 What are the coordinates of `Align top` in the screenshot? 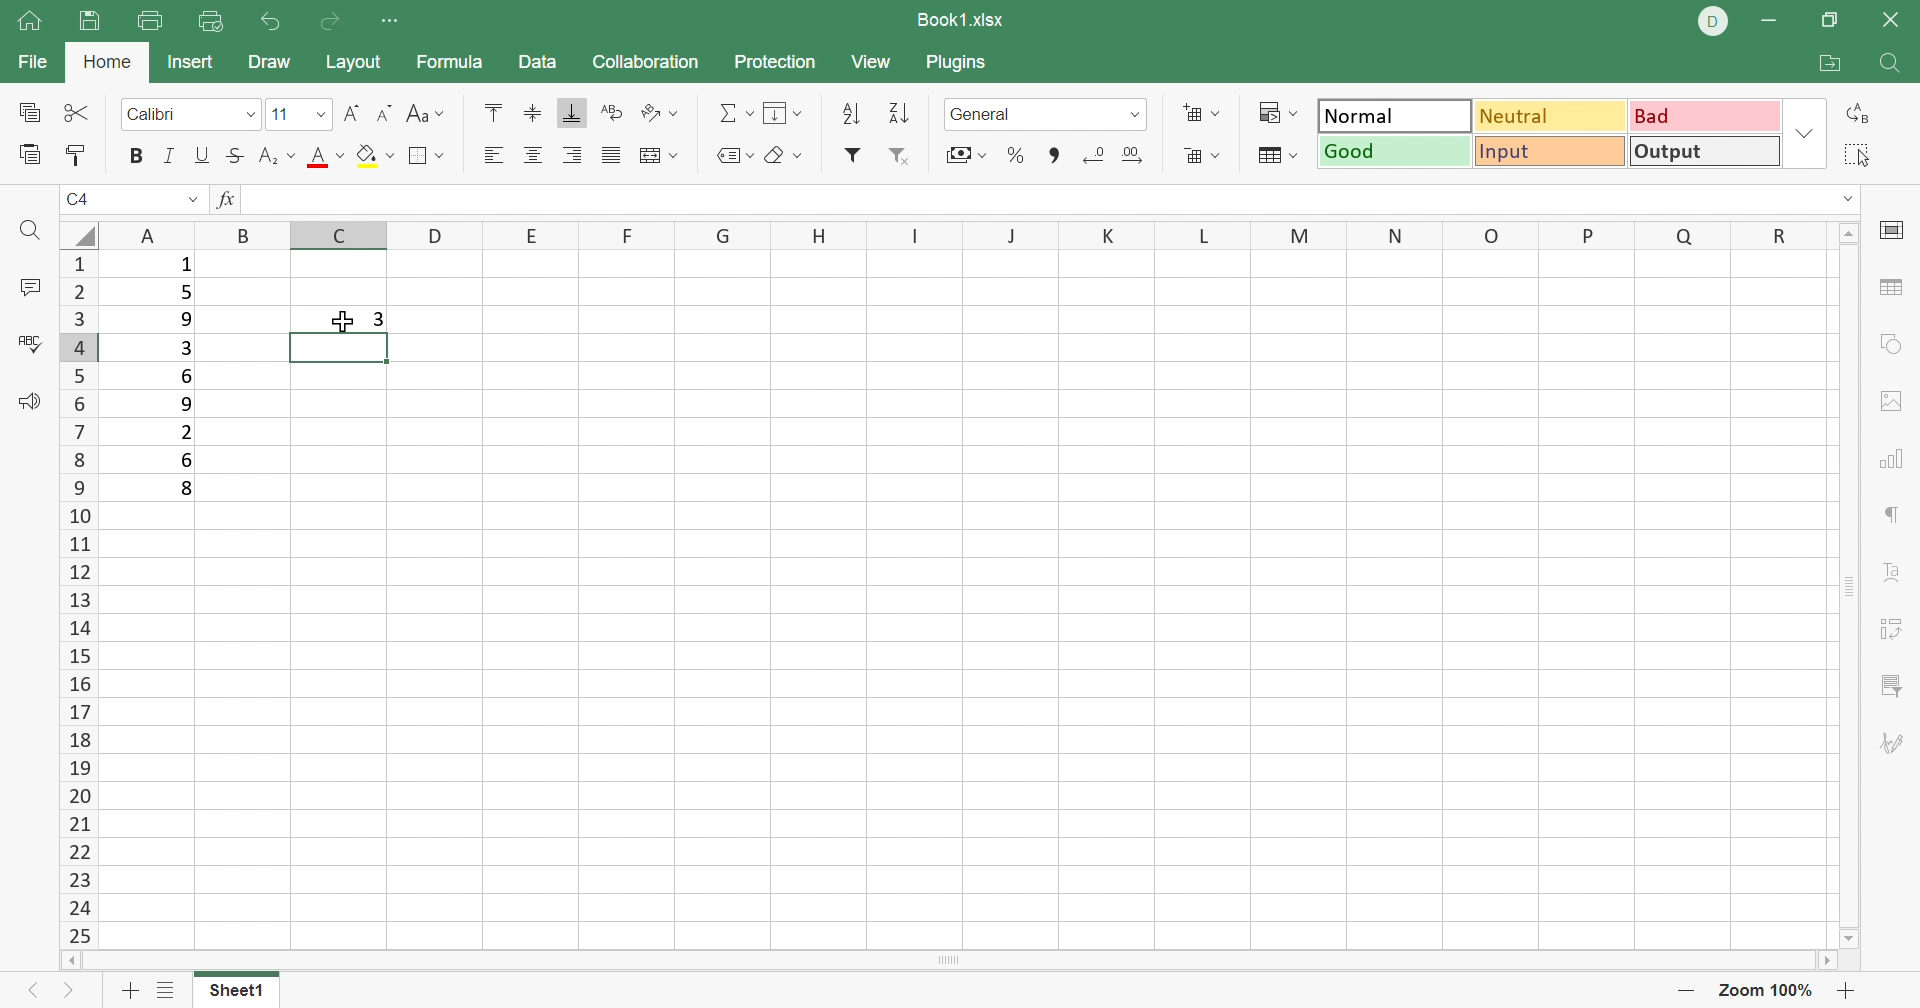 It's located at (324, 158).